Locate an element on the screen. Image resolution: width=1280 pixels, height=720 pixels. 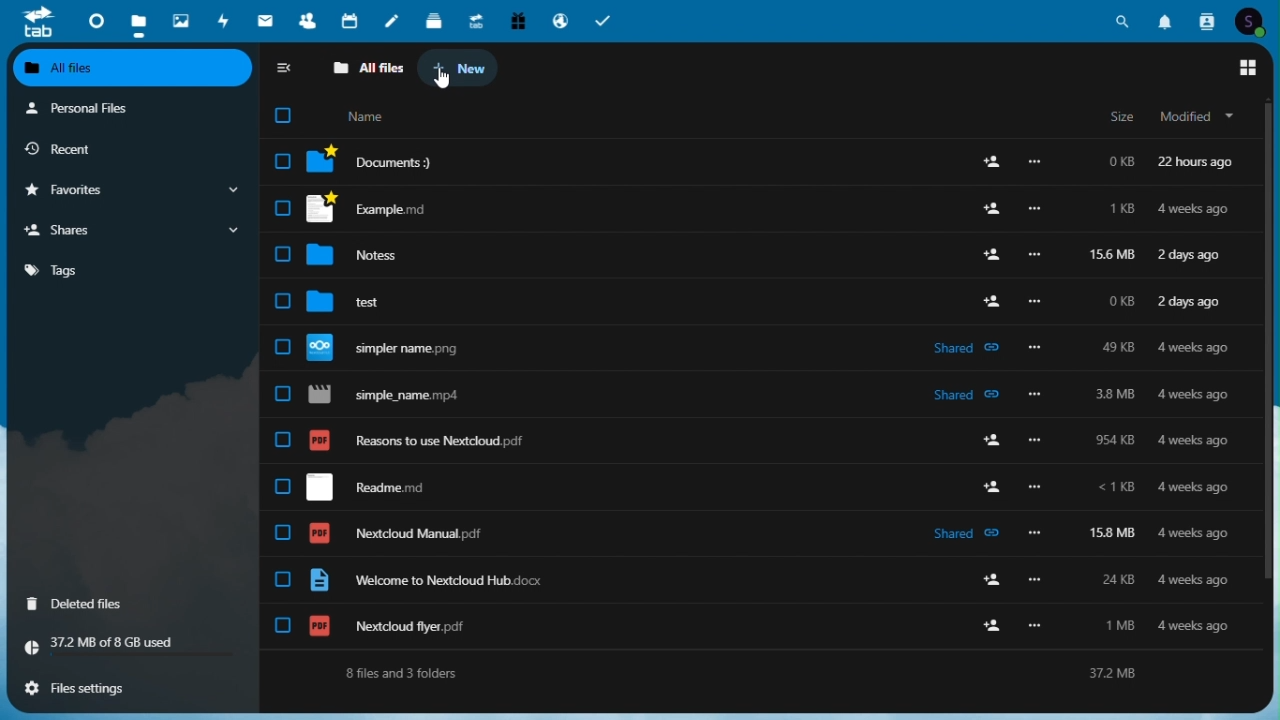
4 weeks ago is located at coordinates (1198, 580).